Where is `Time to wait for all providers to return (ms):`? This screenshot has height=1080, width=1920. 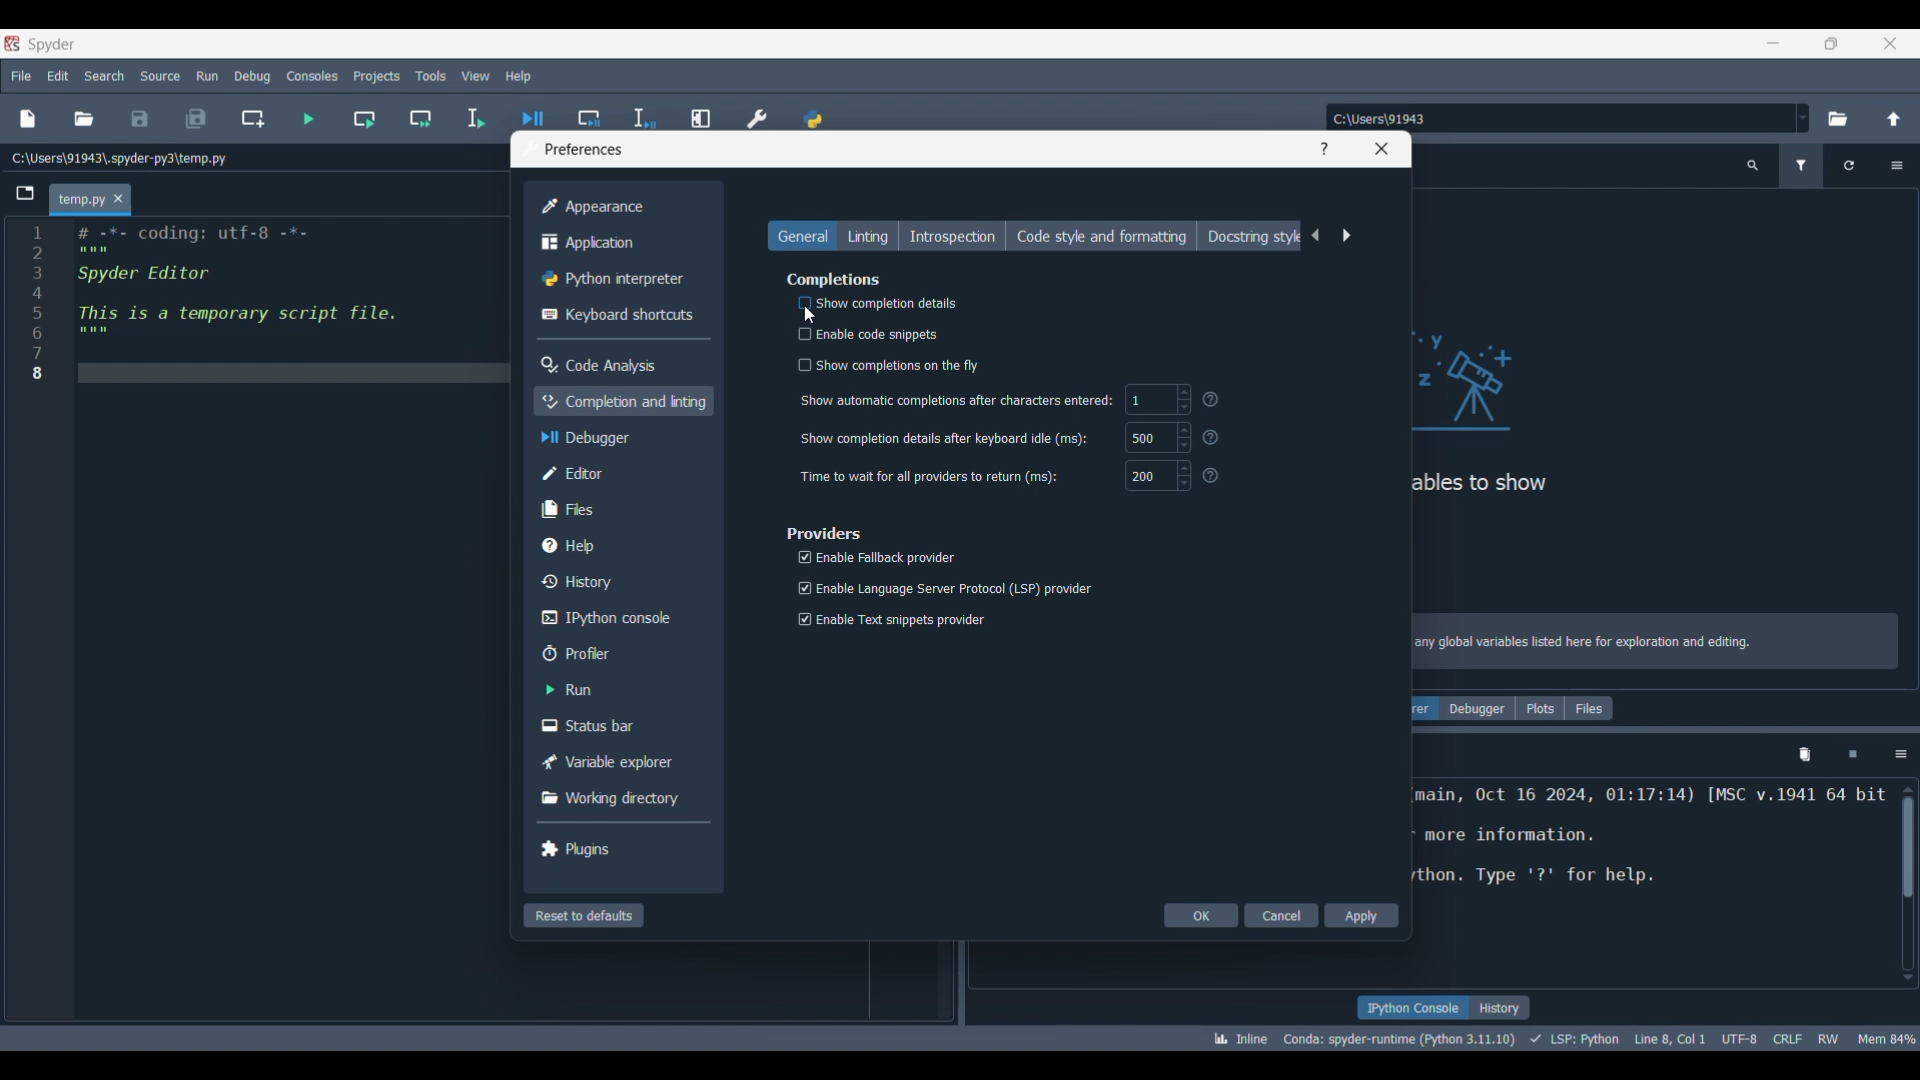 Time to wait for all providers to return (ms): is located at coordinates (930, 476).